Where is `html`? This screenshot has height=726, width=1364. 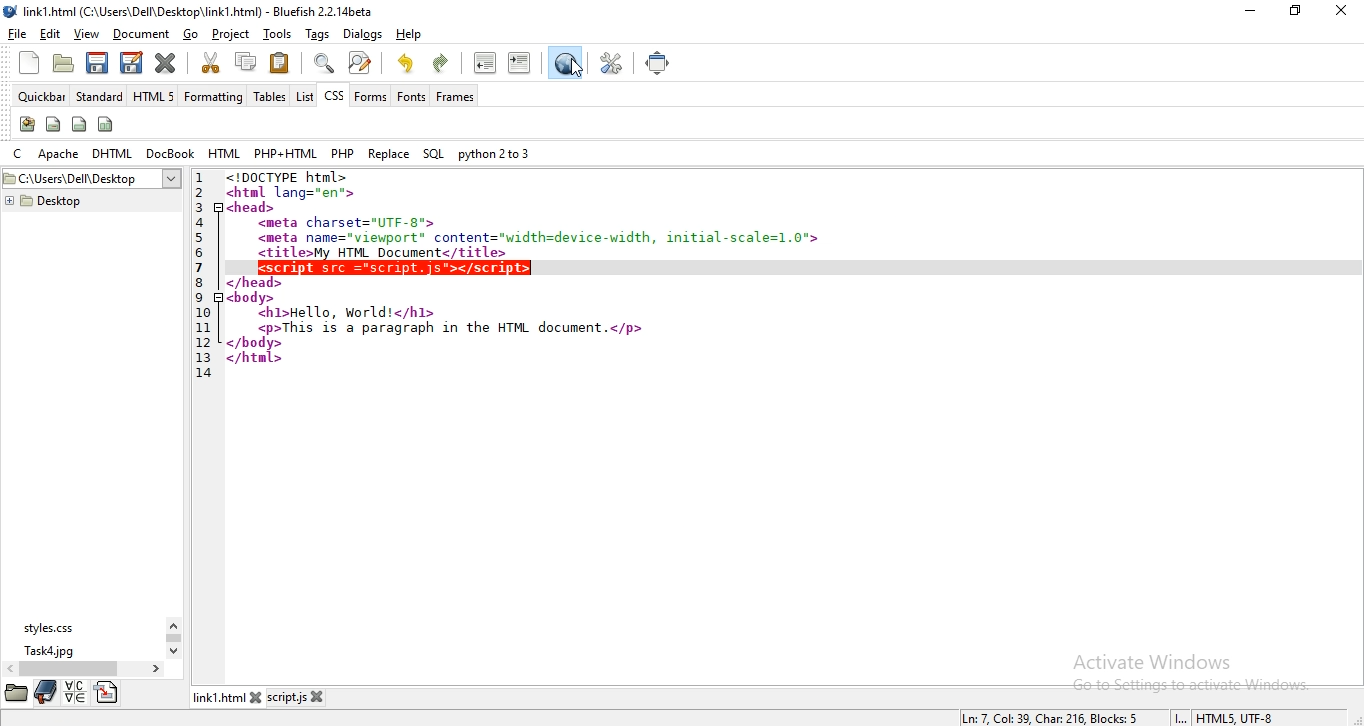 html is located at coordinates (223, 152).